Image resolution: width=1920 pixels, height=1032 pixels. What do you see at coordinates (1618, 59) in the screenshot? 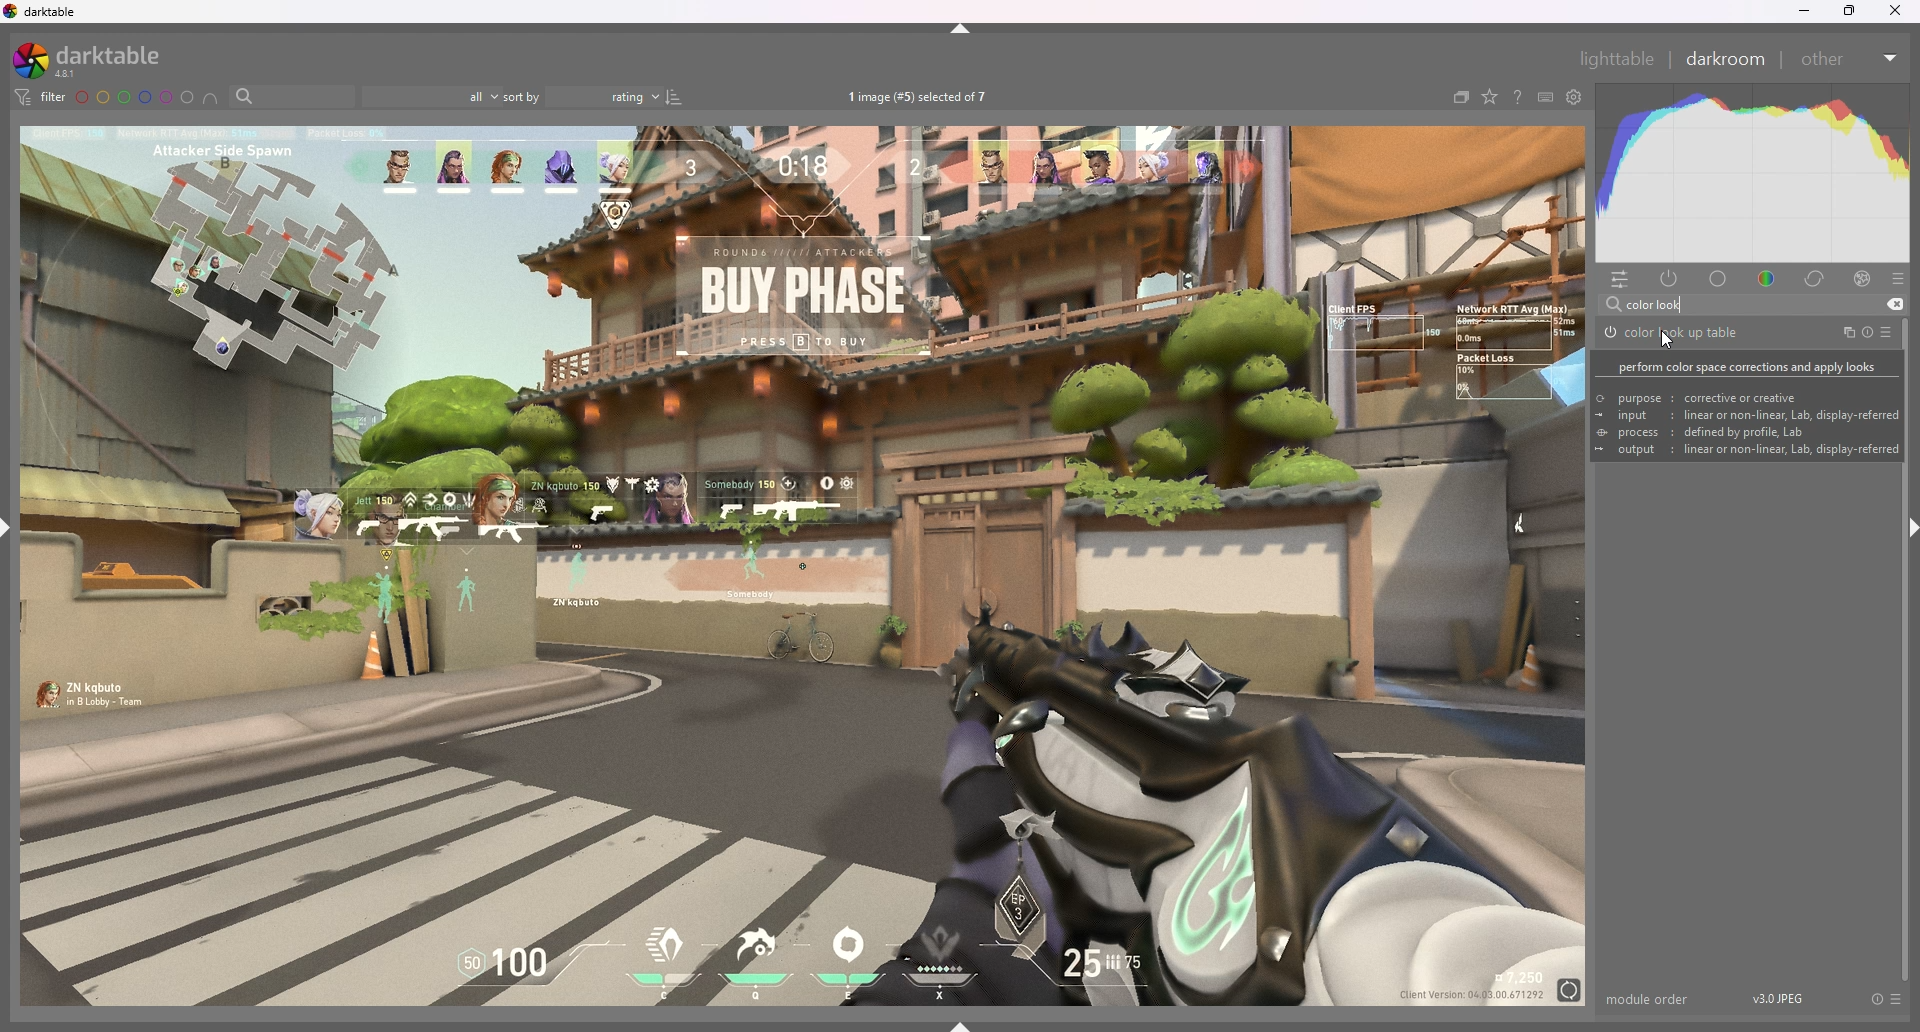
I see `lighttable` at bounding box center [1618, 59].